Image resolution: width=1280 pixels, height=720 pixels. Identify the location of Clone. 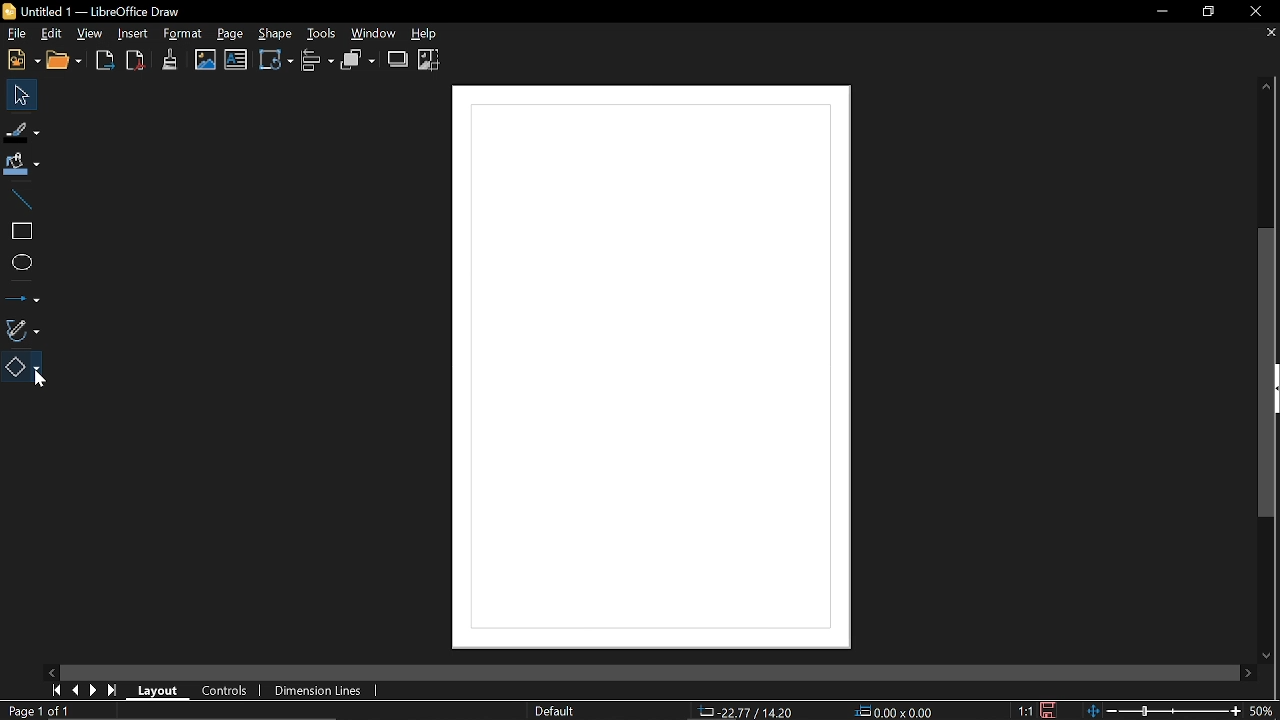
(170, 59).